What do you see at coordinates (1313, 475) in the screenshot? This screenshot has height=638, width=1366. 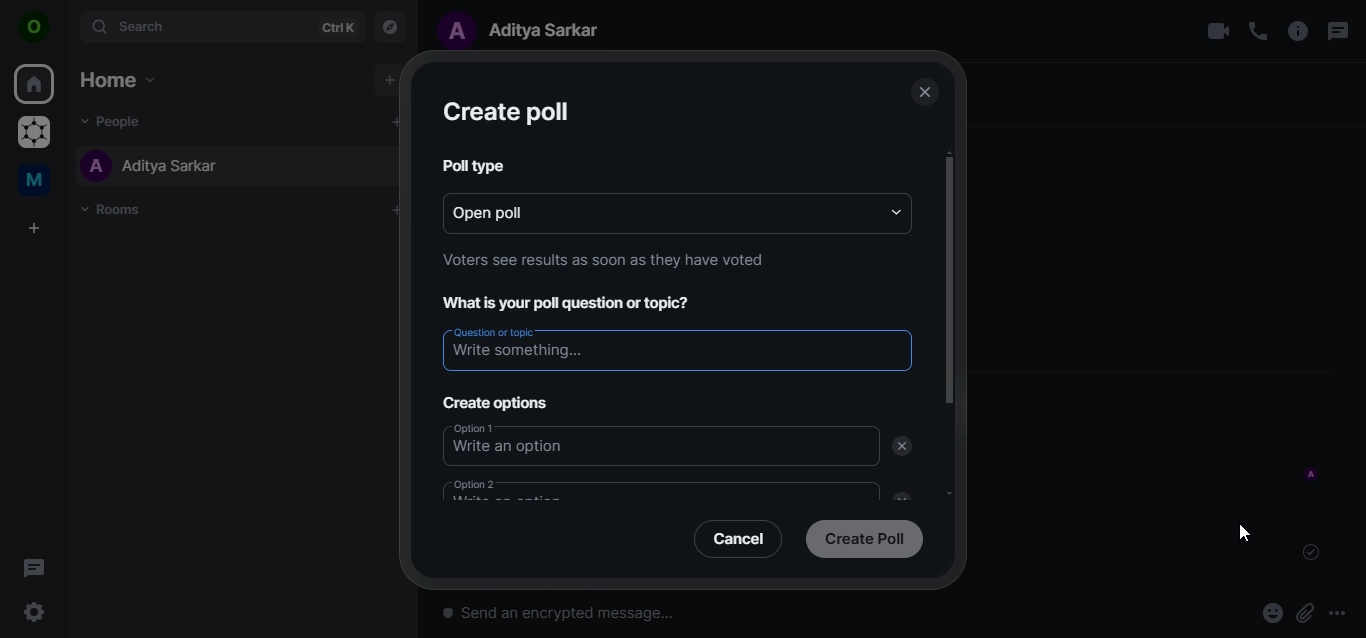 I see `message sent by ` at bounding box center [1313, 475].